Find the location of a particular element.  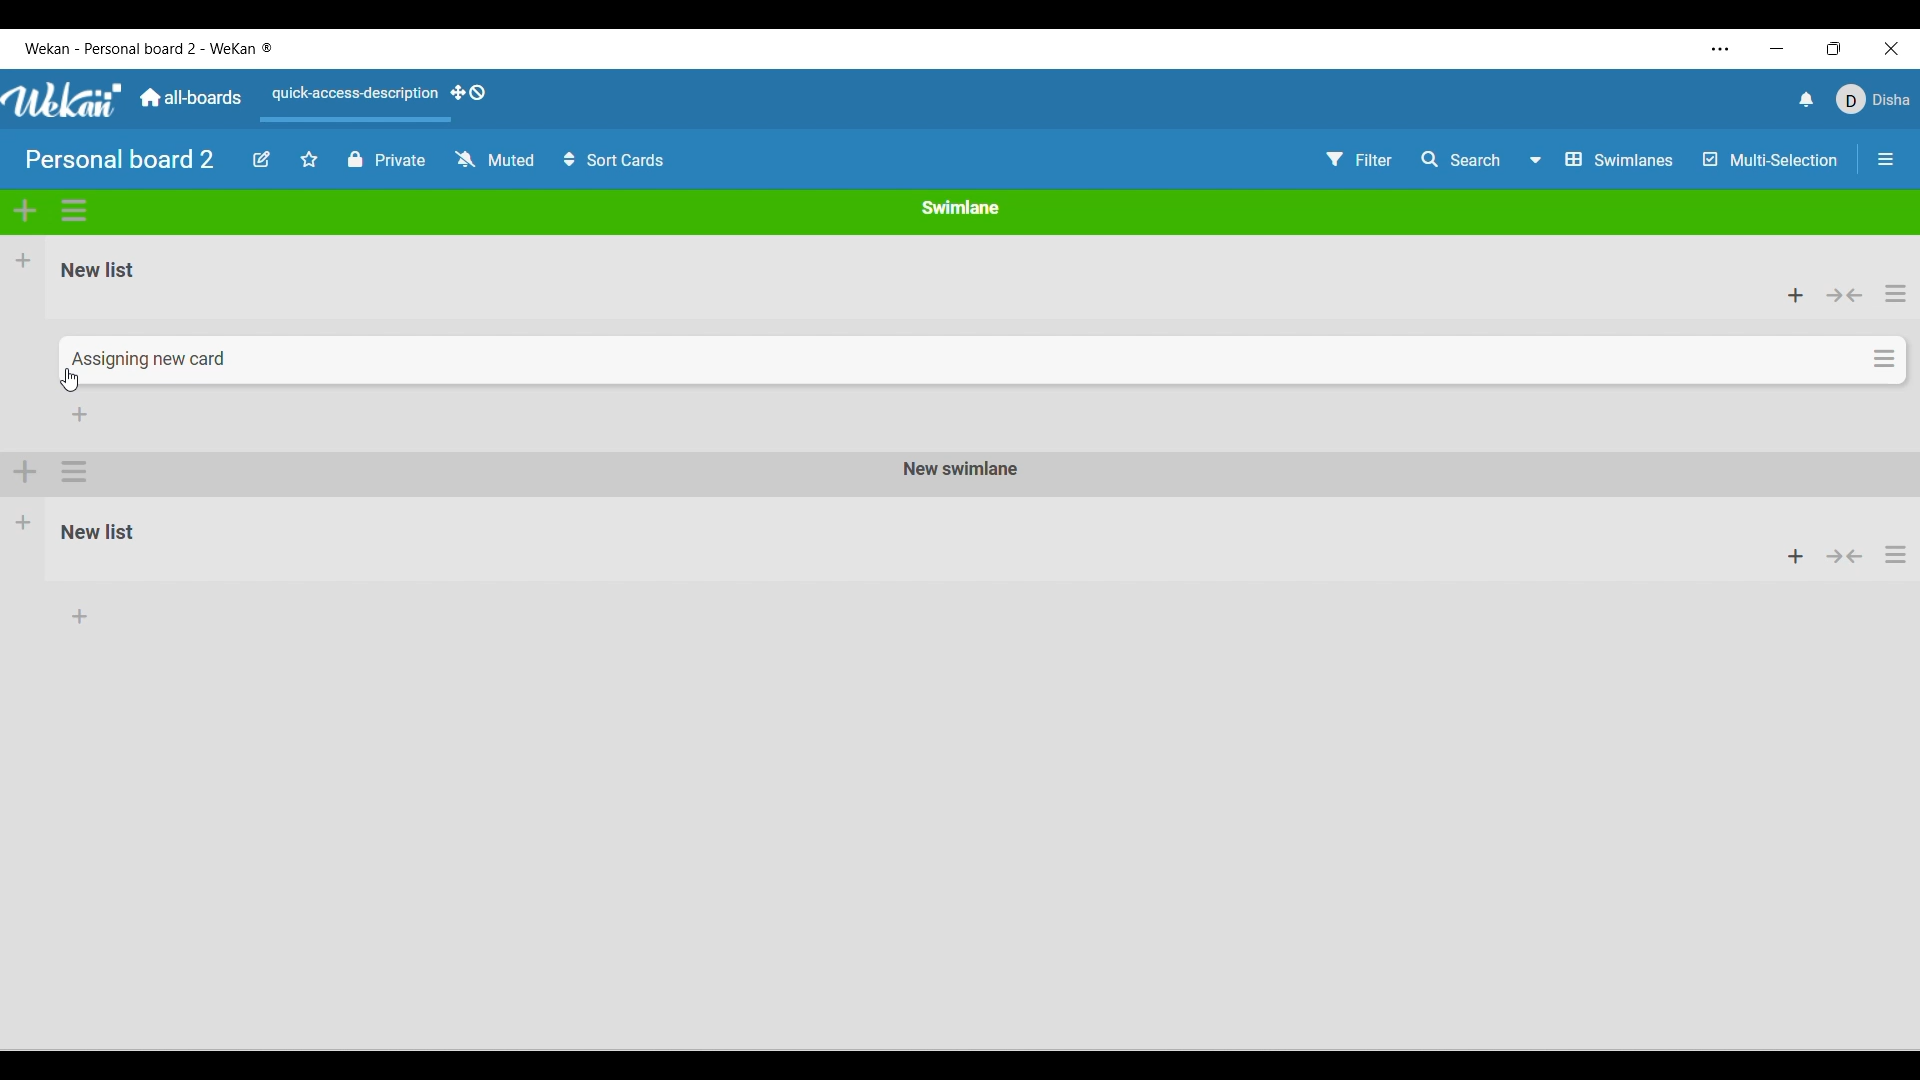

Current list is located at coordinates (910, 288).